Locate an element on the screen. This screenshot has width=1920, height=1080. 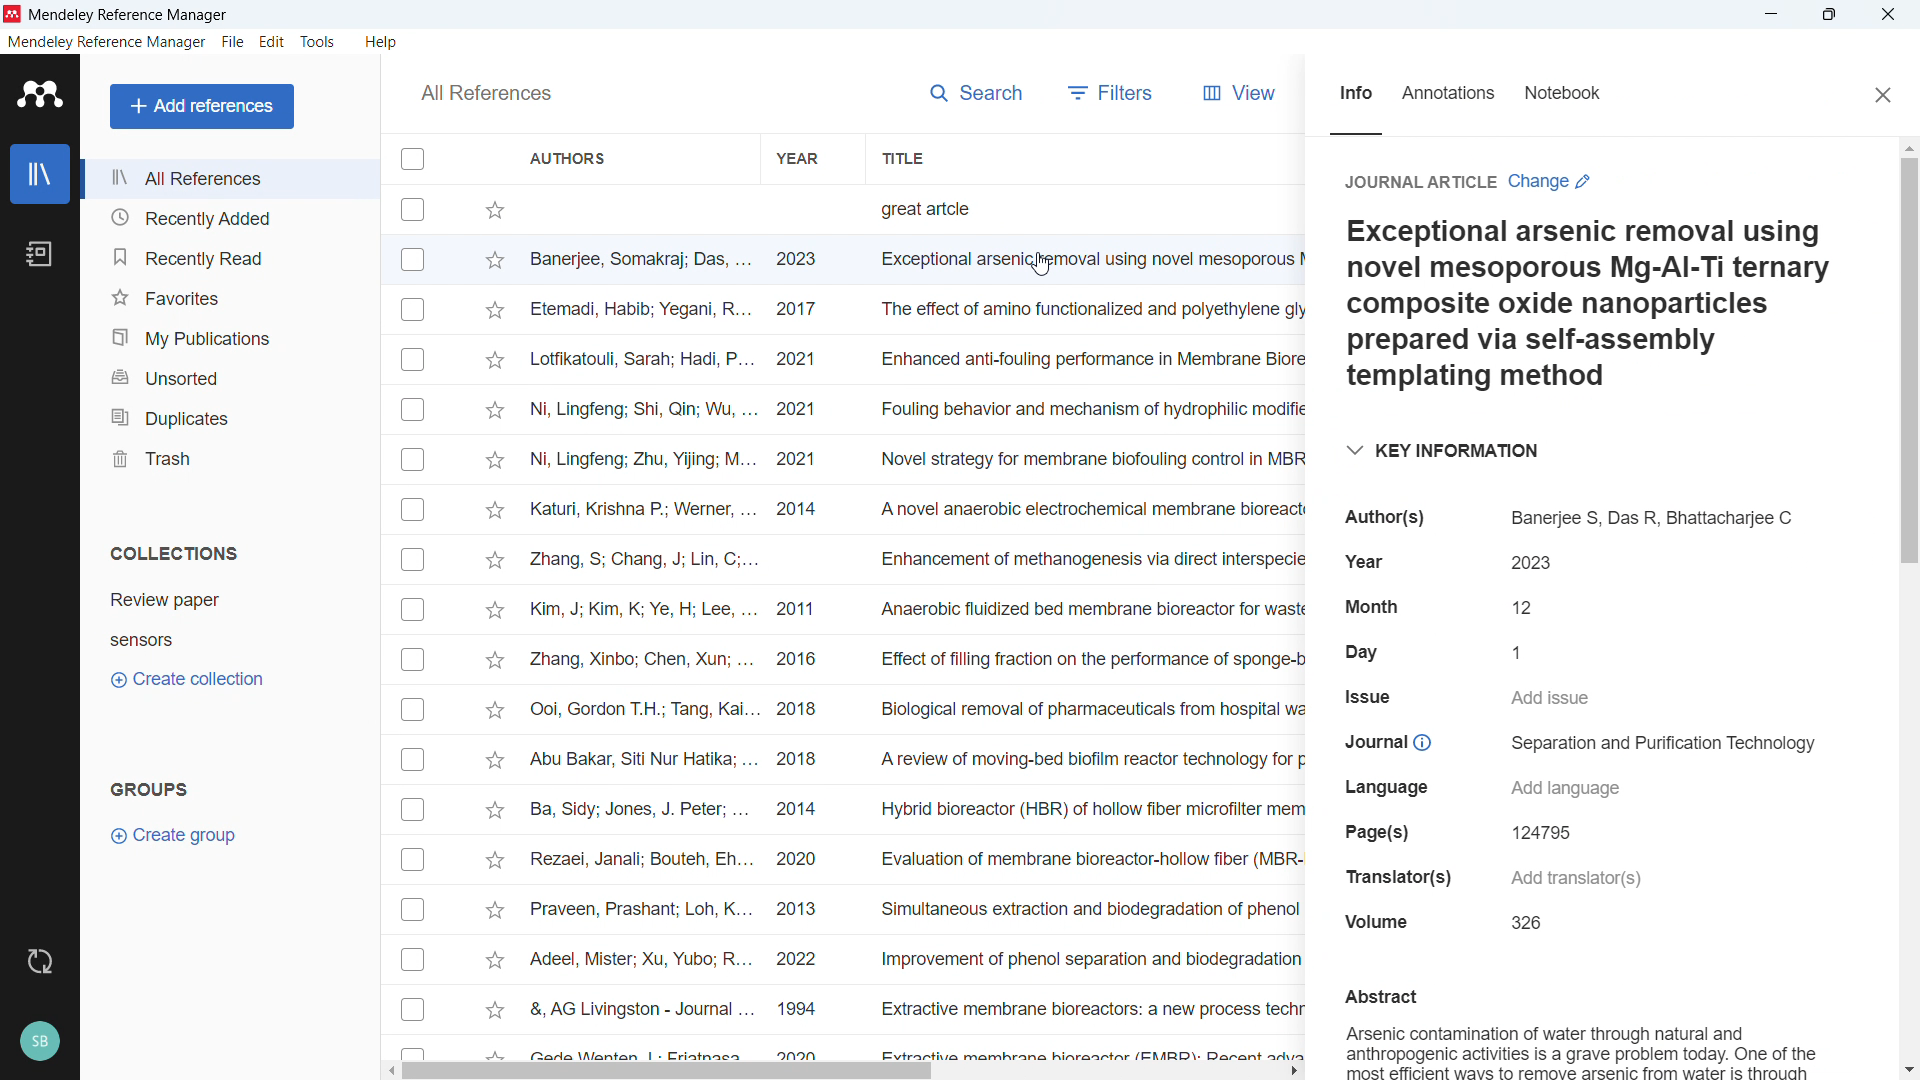
Translators is located at coordinates (1395, 876).